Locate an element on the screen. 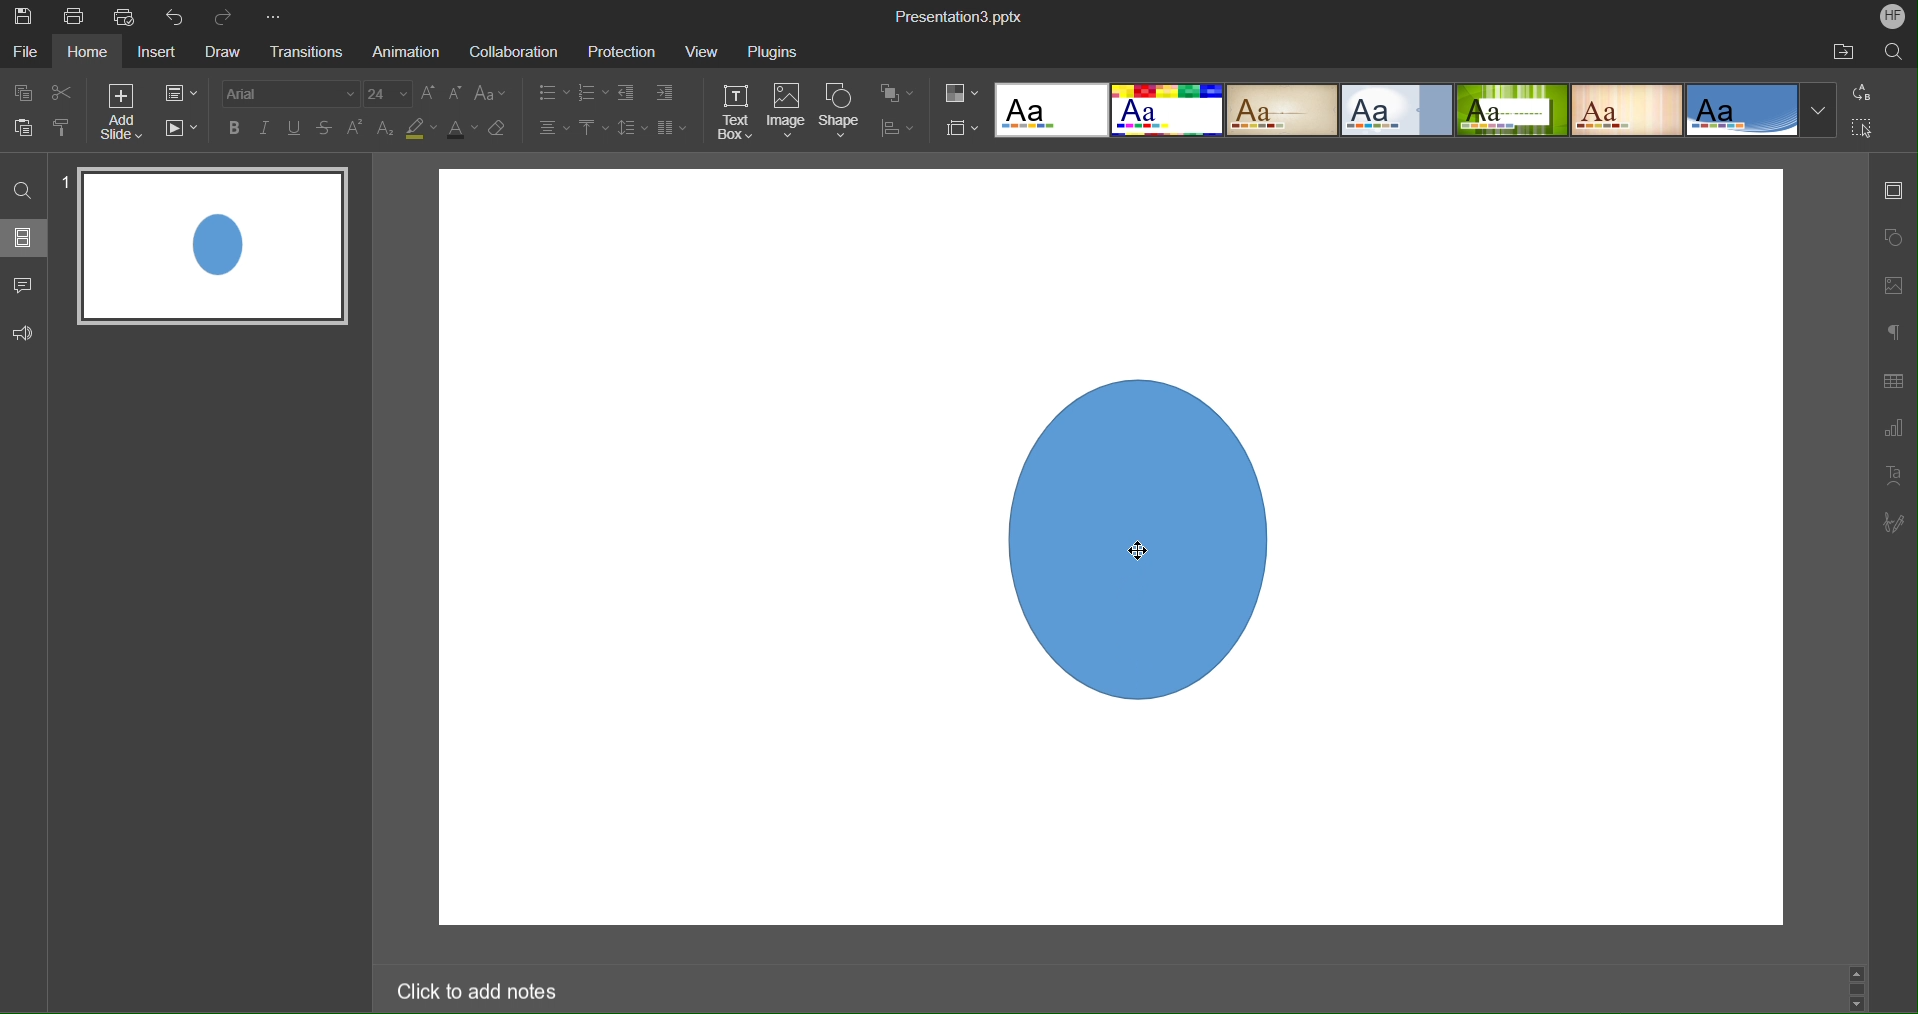 The width and height of the screenshot is (1918, 1014). Undo is located at coordinates (175, 16).